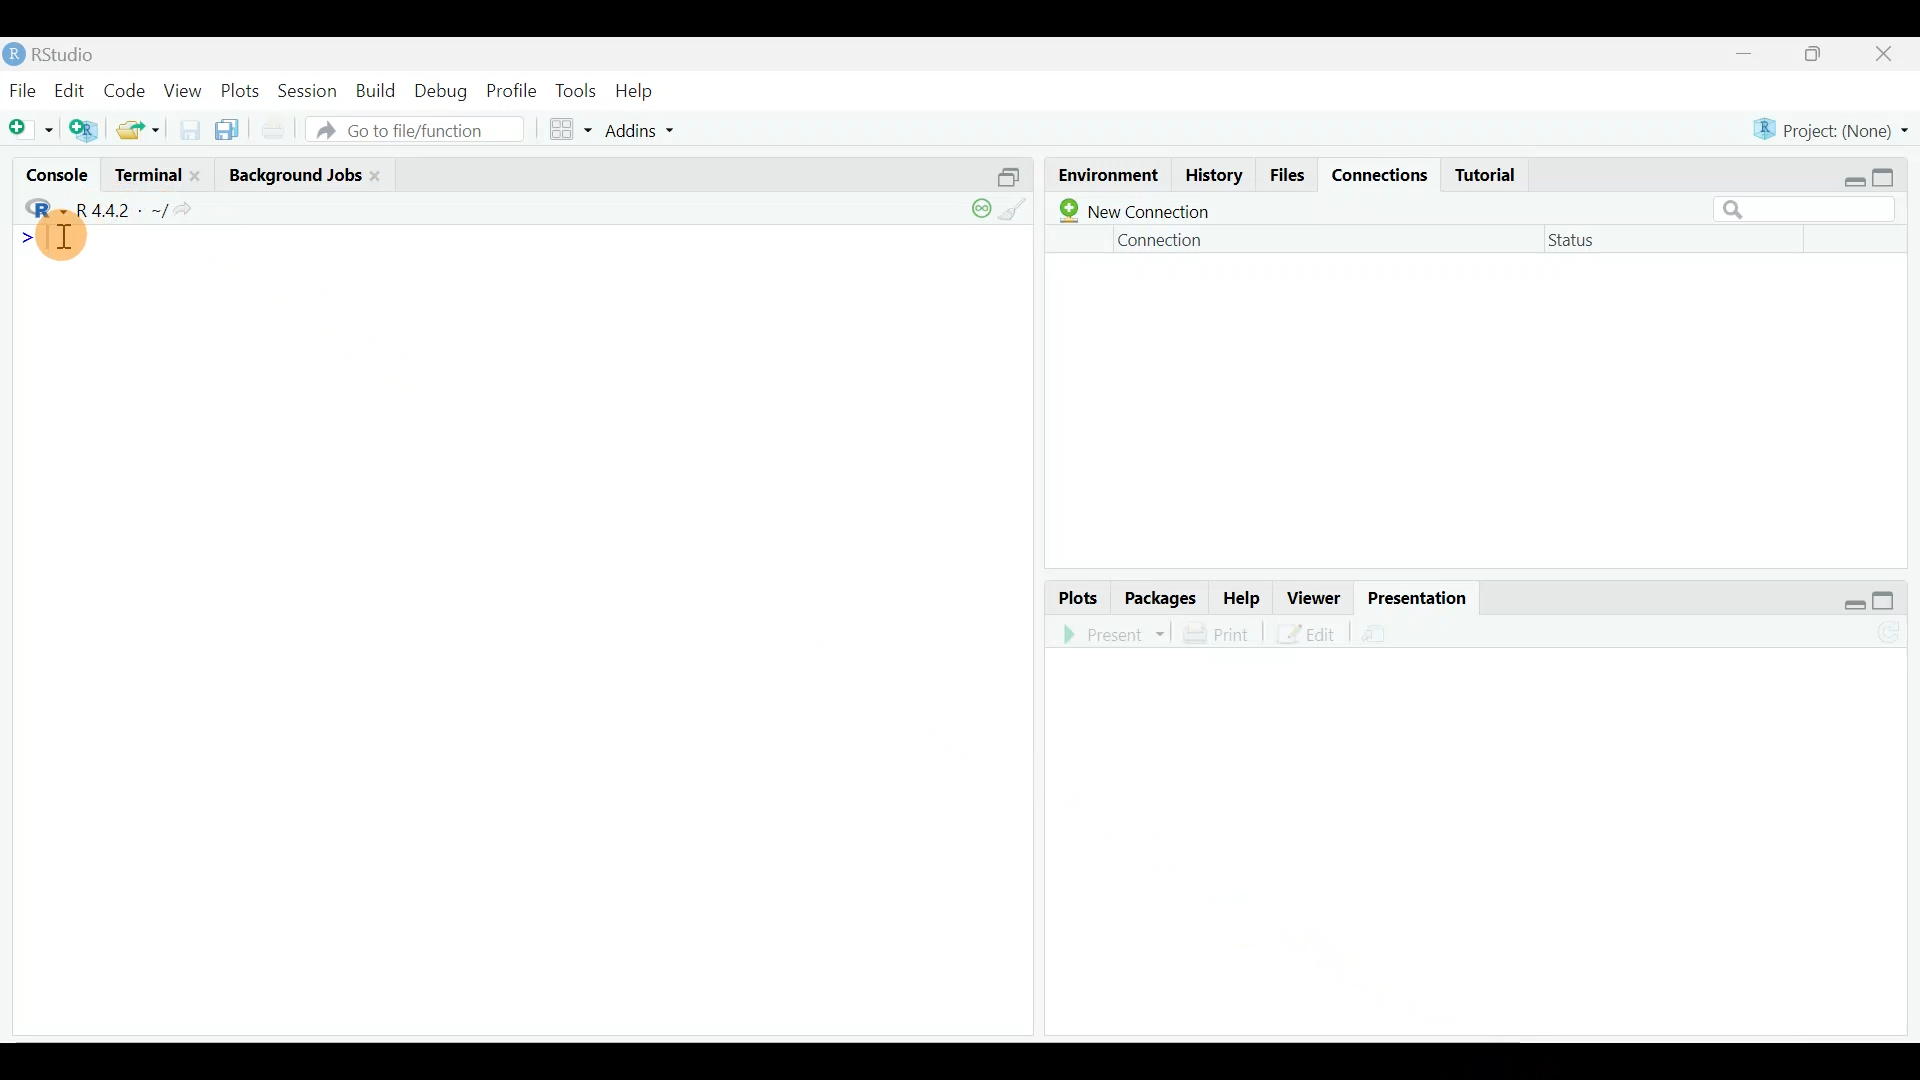 Image resolution: width=1920 pixels, height=1080 pixels. What do you see at coordinates (59, 178) in the screenshot?
I see `Console` at bounding box center [59, 178].